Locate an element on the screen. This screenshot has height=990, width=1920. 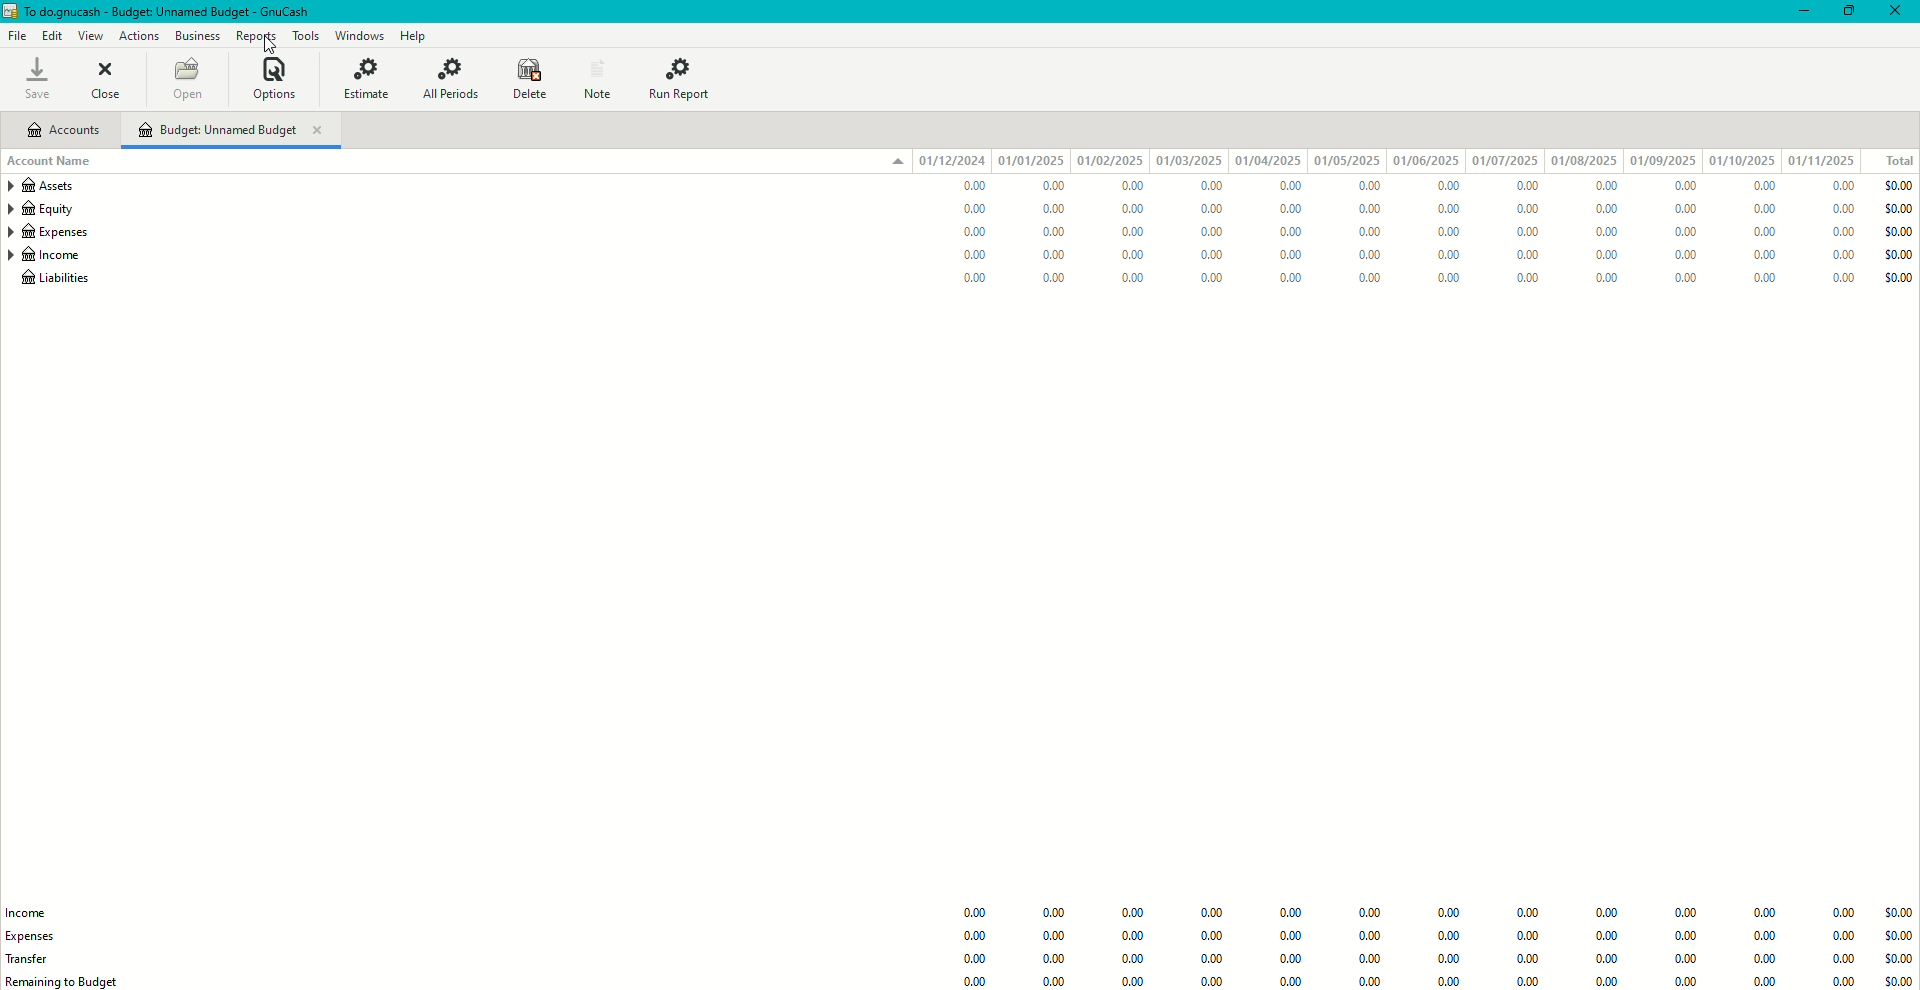
0.00 is located at coordinates (1684, 981).